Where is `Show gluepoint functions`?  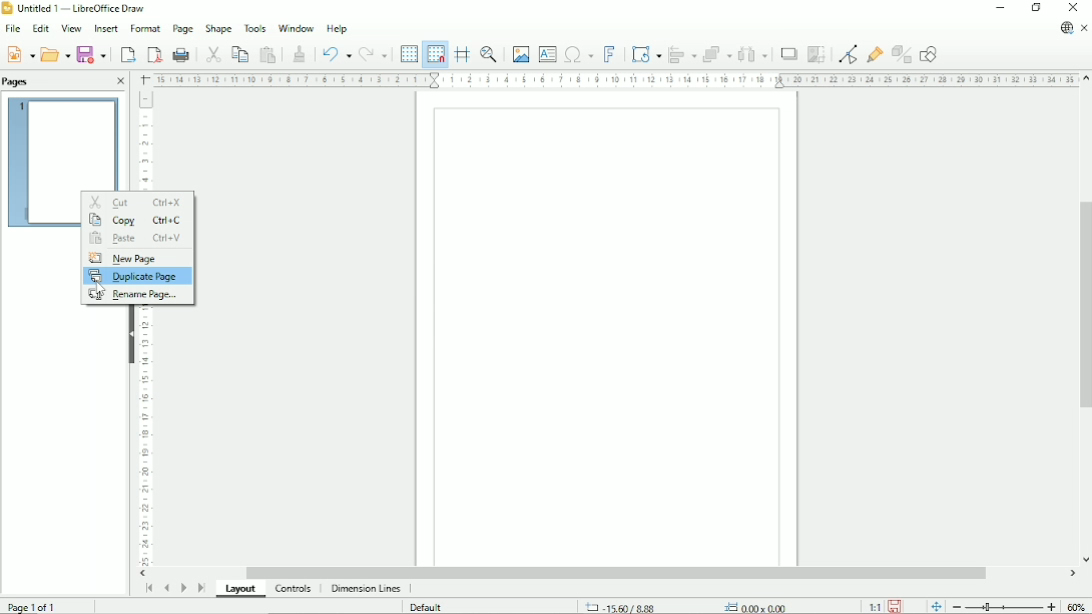 Show gluepoint functions is located at coordinates (875, 54).